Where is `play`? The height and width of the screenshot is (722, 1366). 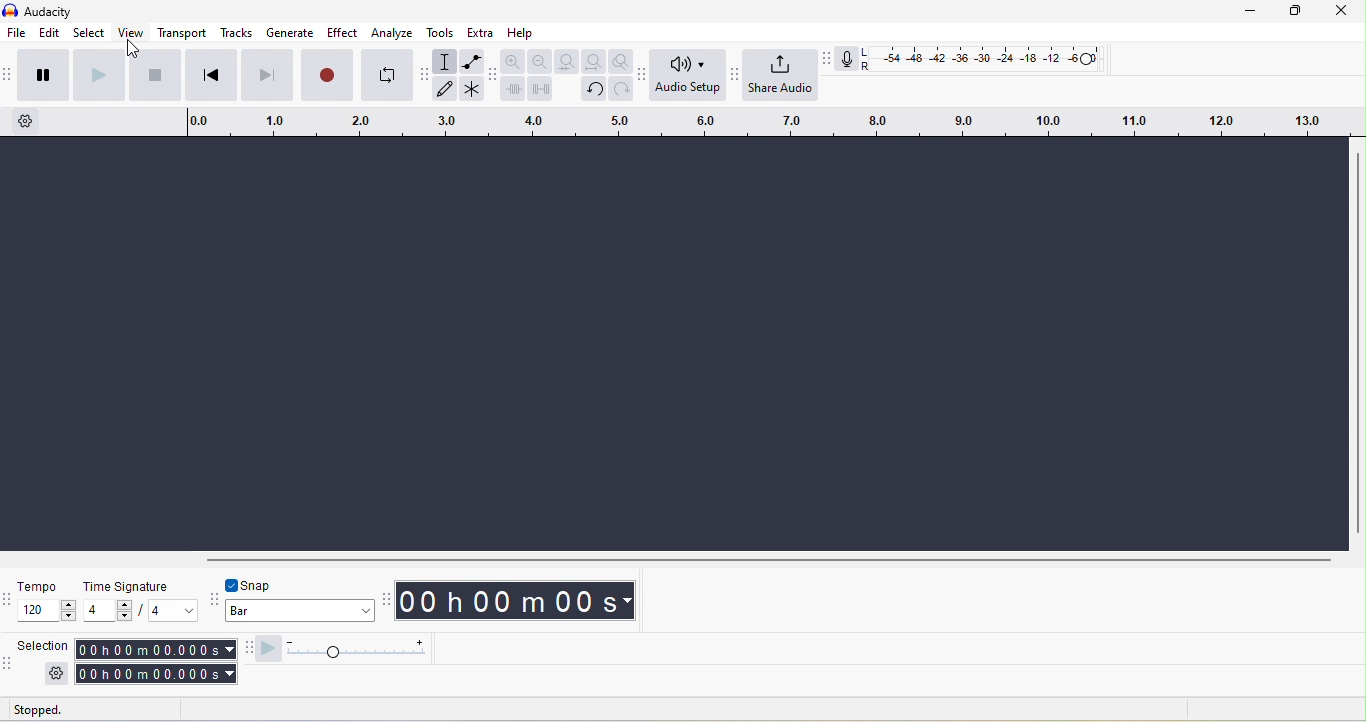
play is located at coordinates (100, 76).